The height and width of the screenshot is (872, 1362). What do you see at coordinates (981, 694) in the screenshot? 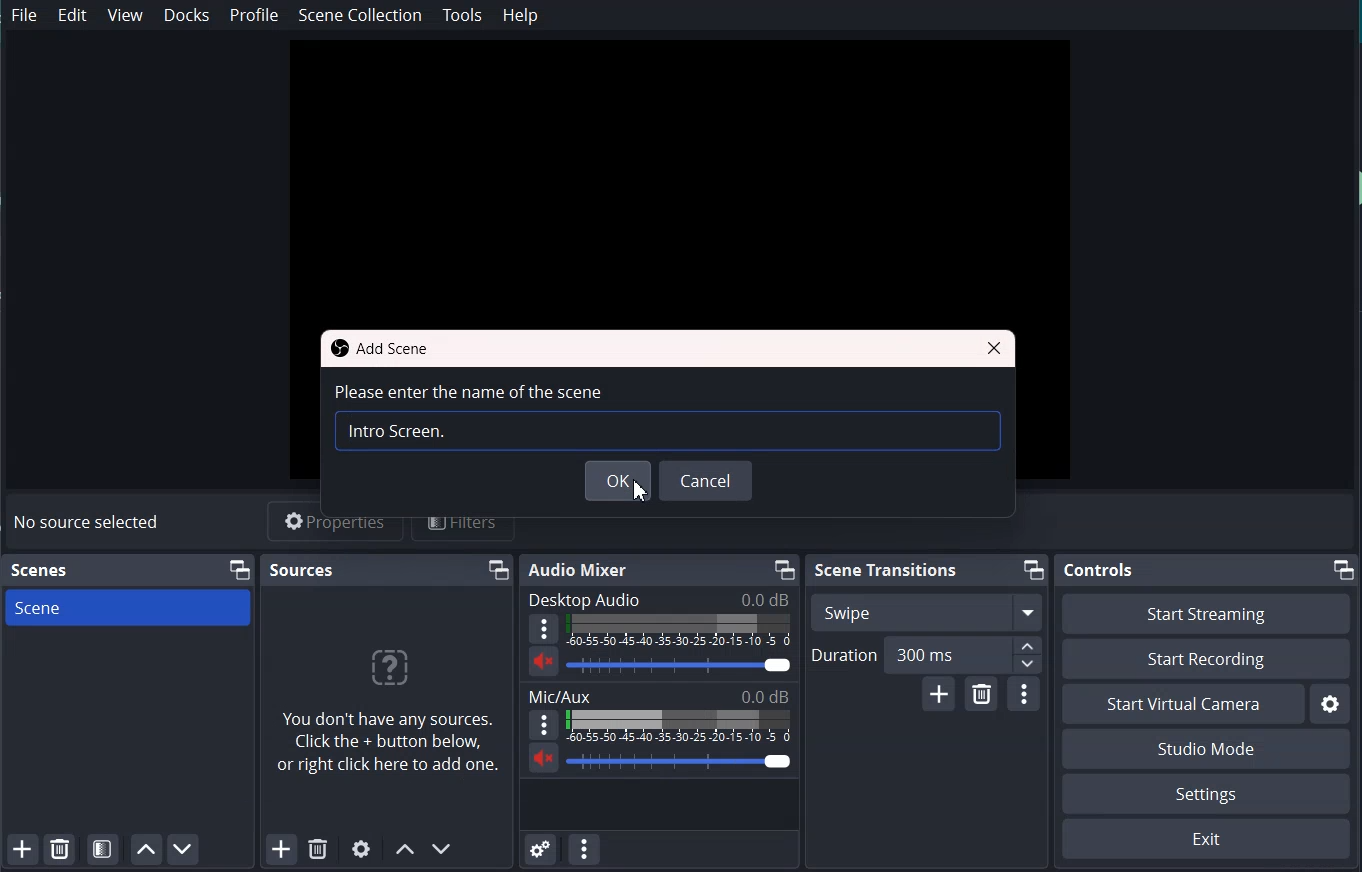
I see `Remove configurable Transition` at bounding box center [981, 694].